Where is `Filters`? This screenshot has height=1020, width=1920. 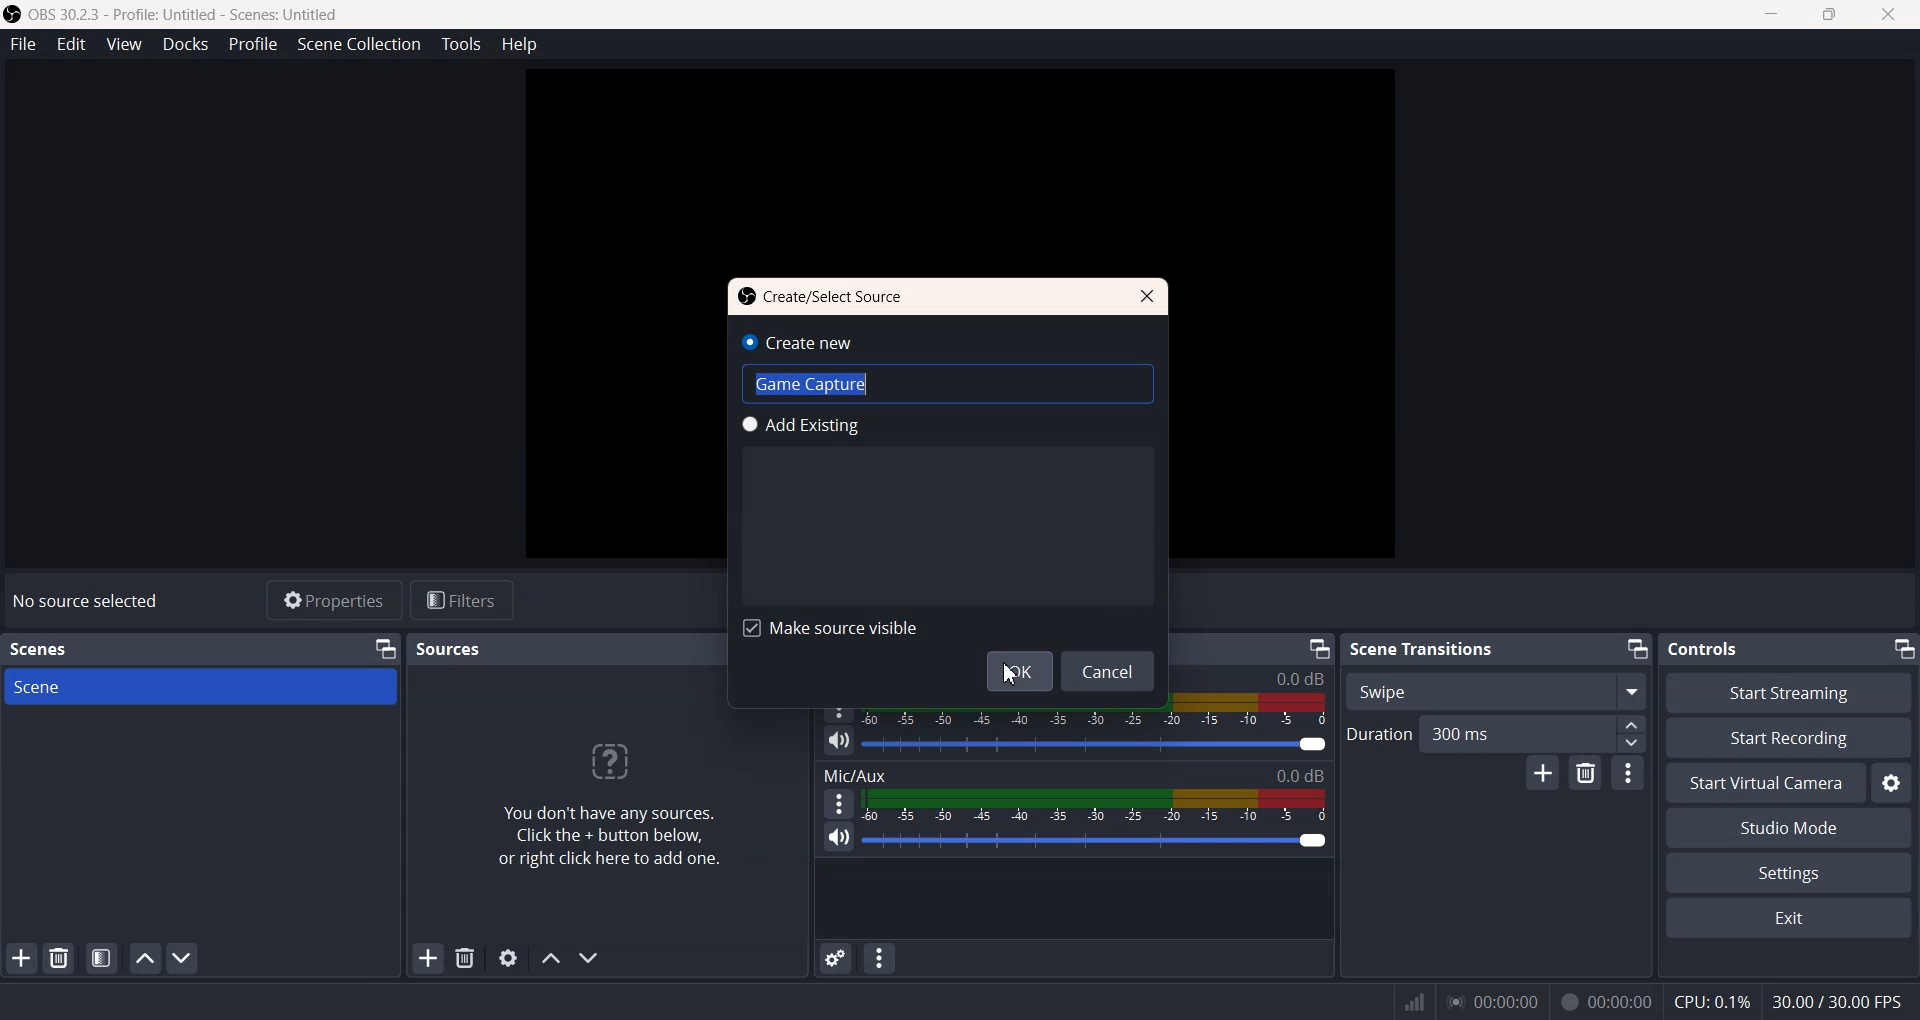
Filters is located at coordinates (474, 599).